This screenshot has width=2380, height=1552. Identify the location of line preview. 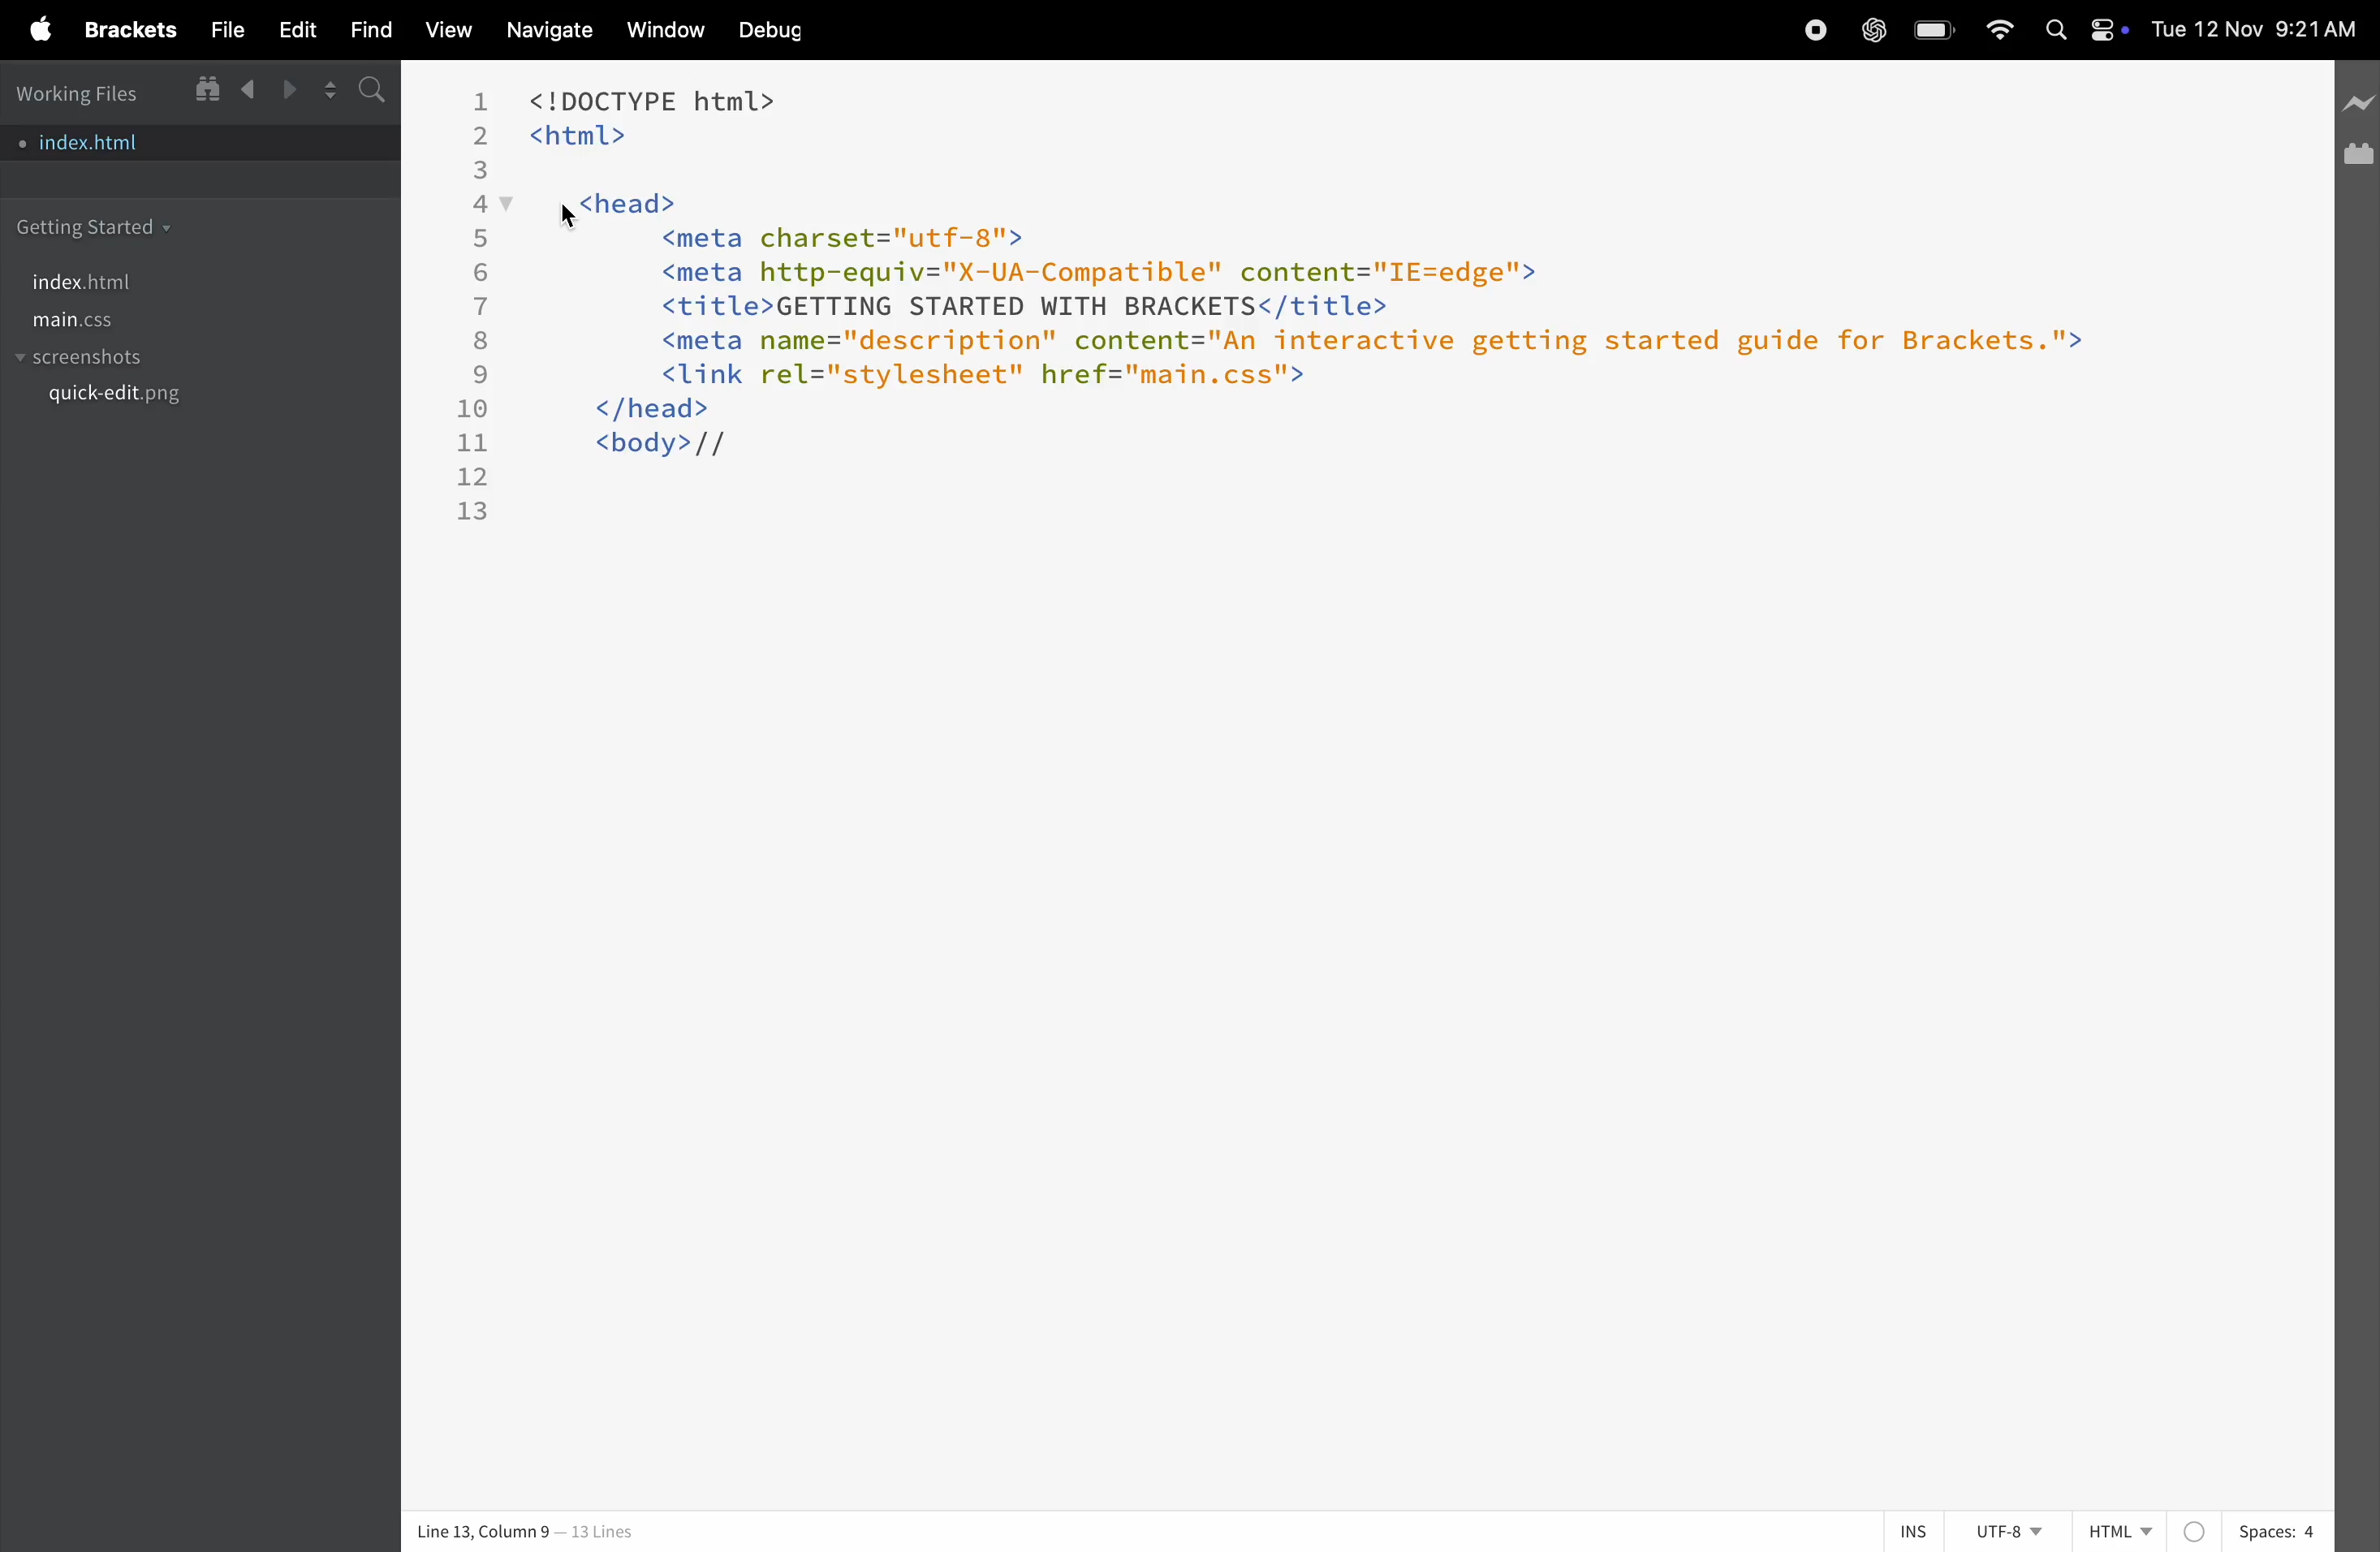
(2357, 104).